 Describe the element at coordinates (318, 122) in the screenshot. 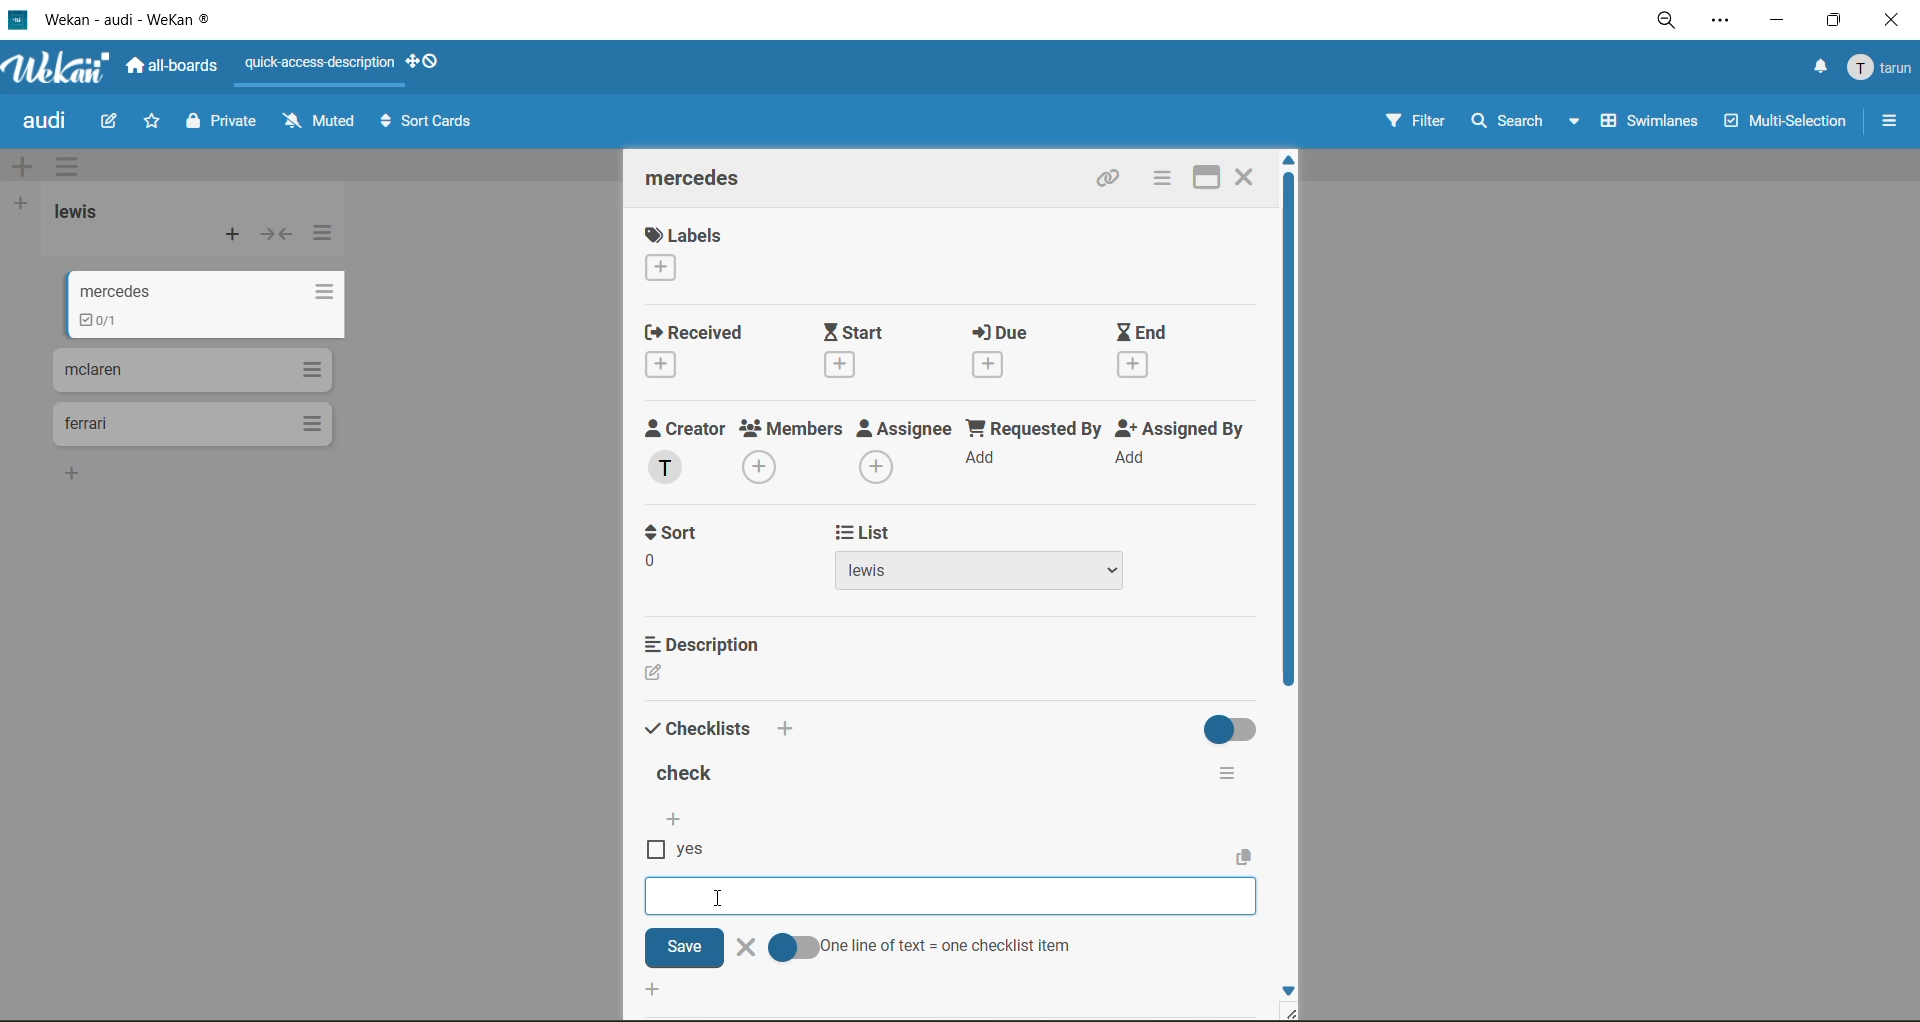

I see `muted` at that location.